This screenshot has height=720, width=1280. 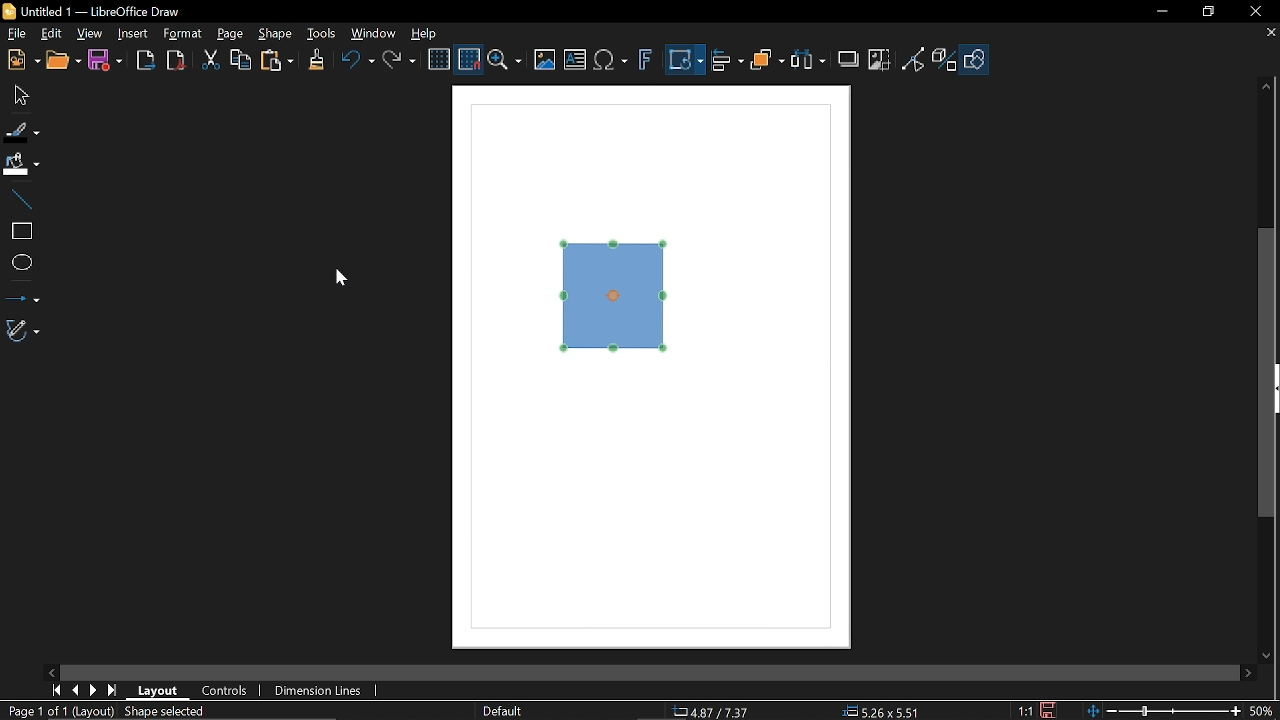 What do you see at coordinates (914, 59) in the screenshot?
I see `Toggle ` at bounding box center [914, 59].